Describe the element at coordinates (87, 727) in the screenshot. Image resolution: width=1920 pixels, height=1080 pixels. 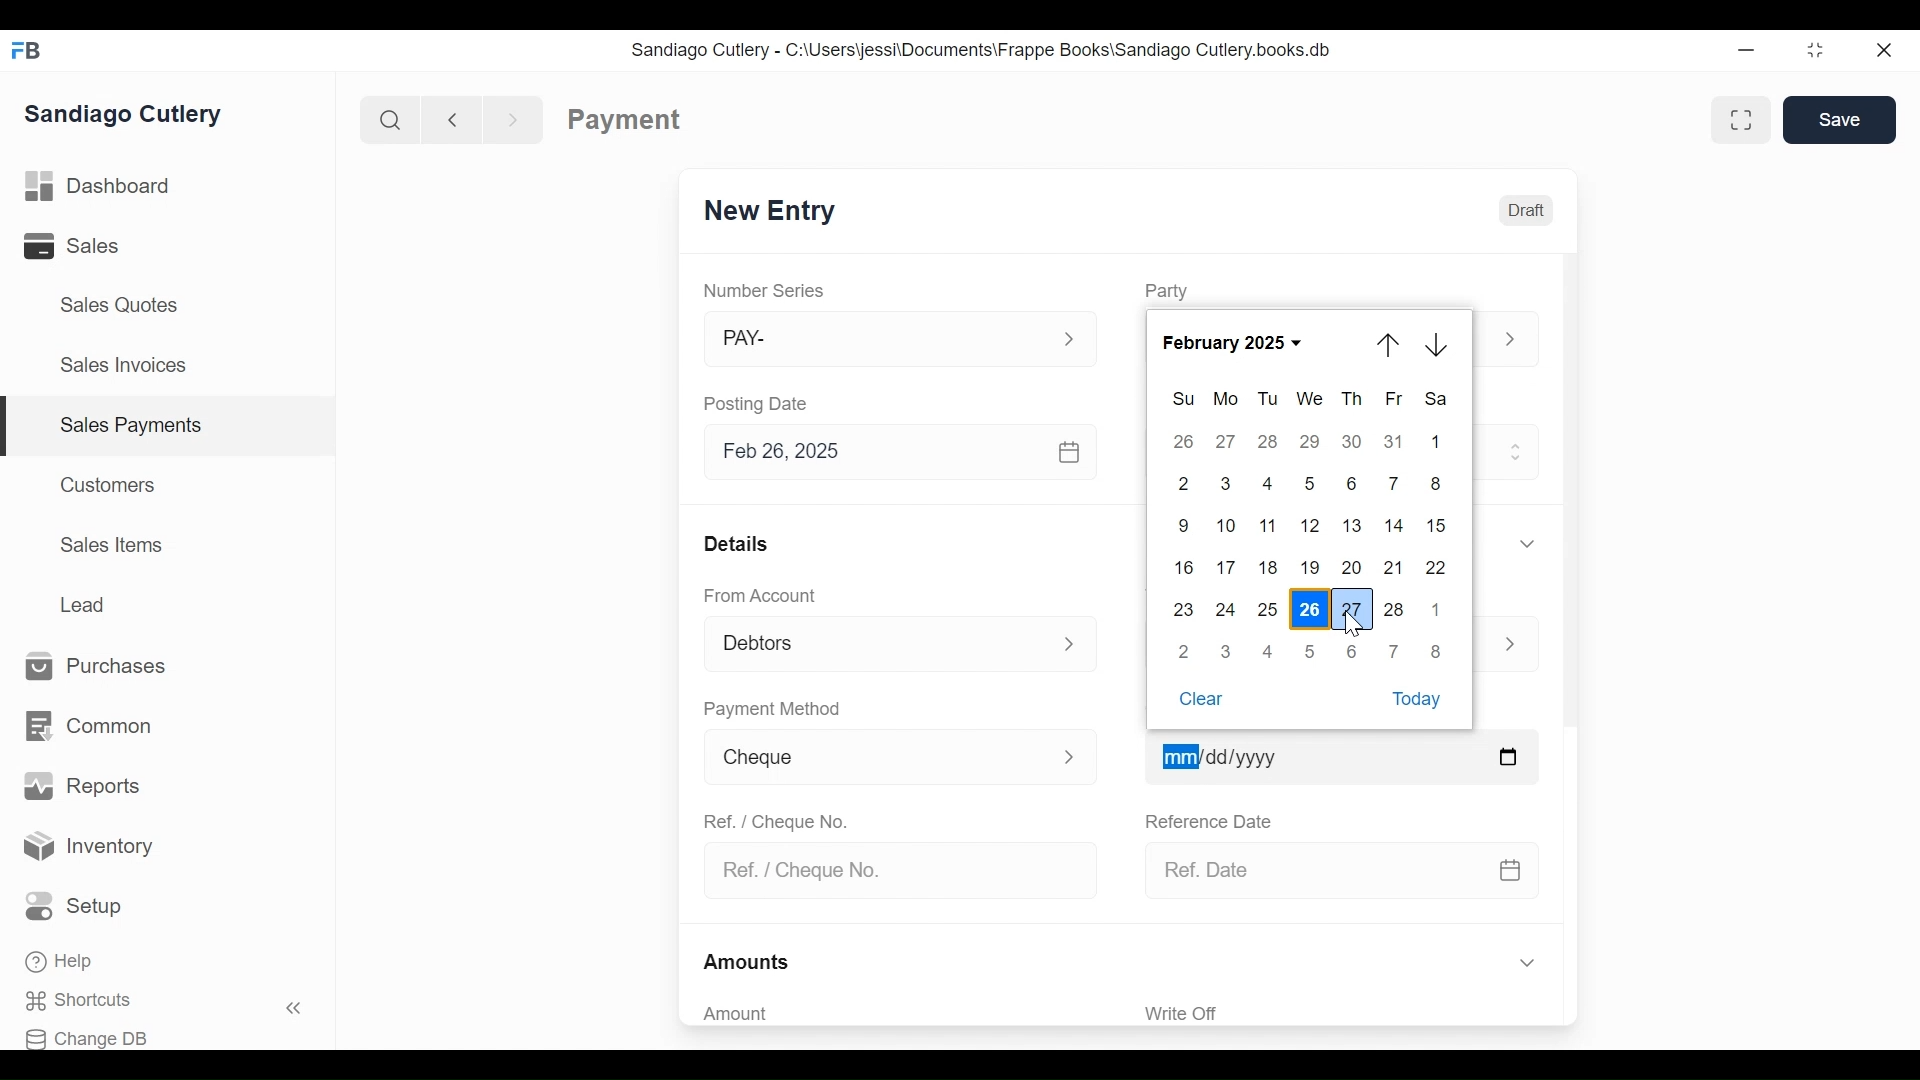
I see `Common` at that location.